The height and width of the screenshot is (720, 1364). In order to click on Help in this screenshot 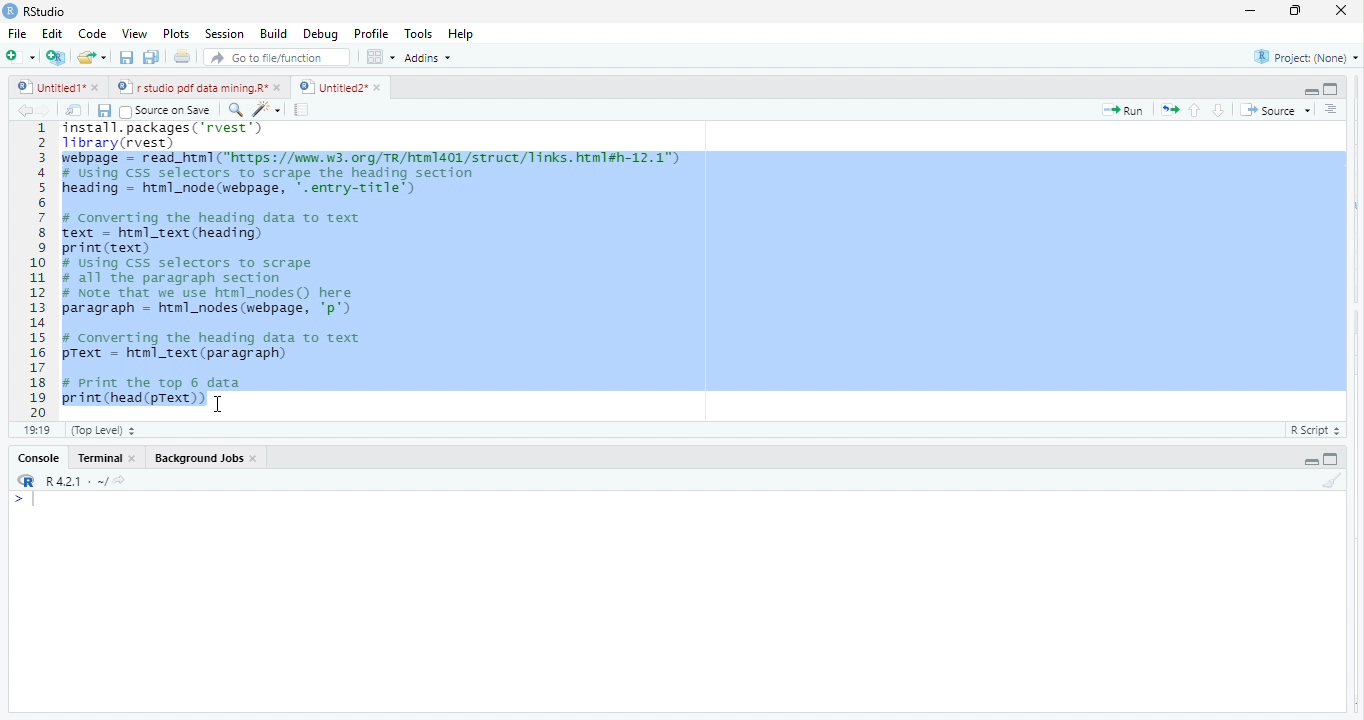, I will do `click(462, 34)`.